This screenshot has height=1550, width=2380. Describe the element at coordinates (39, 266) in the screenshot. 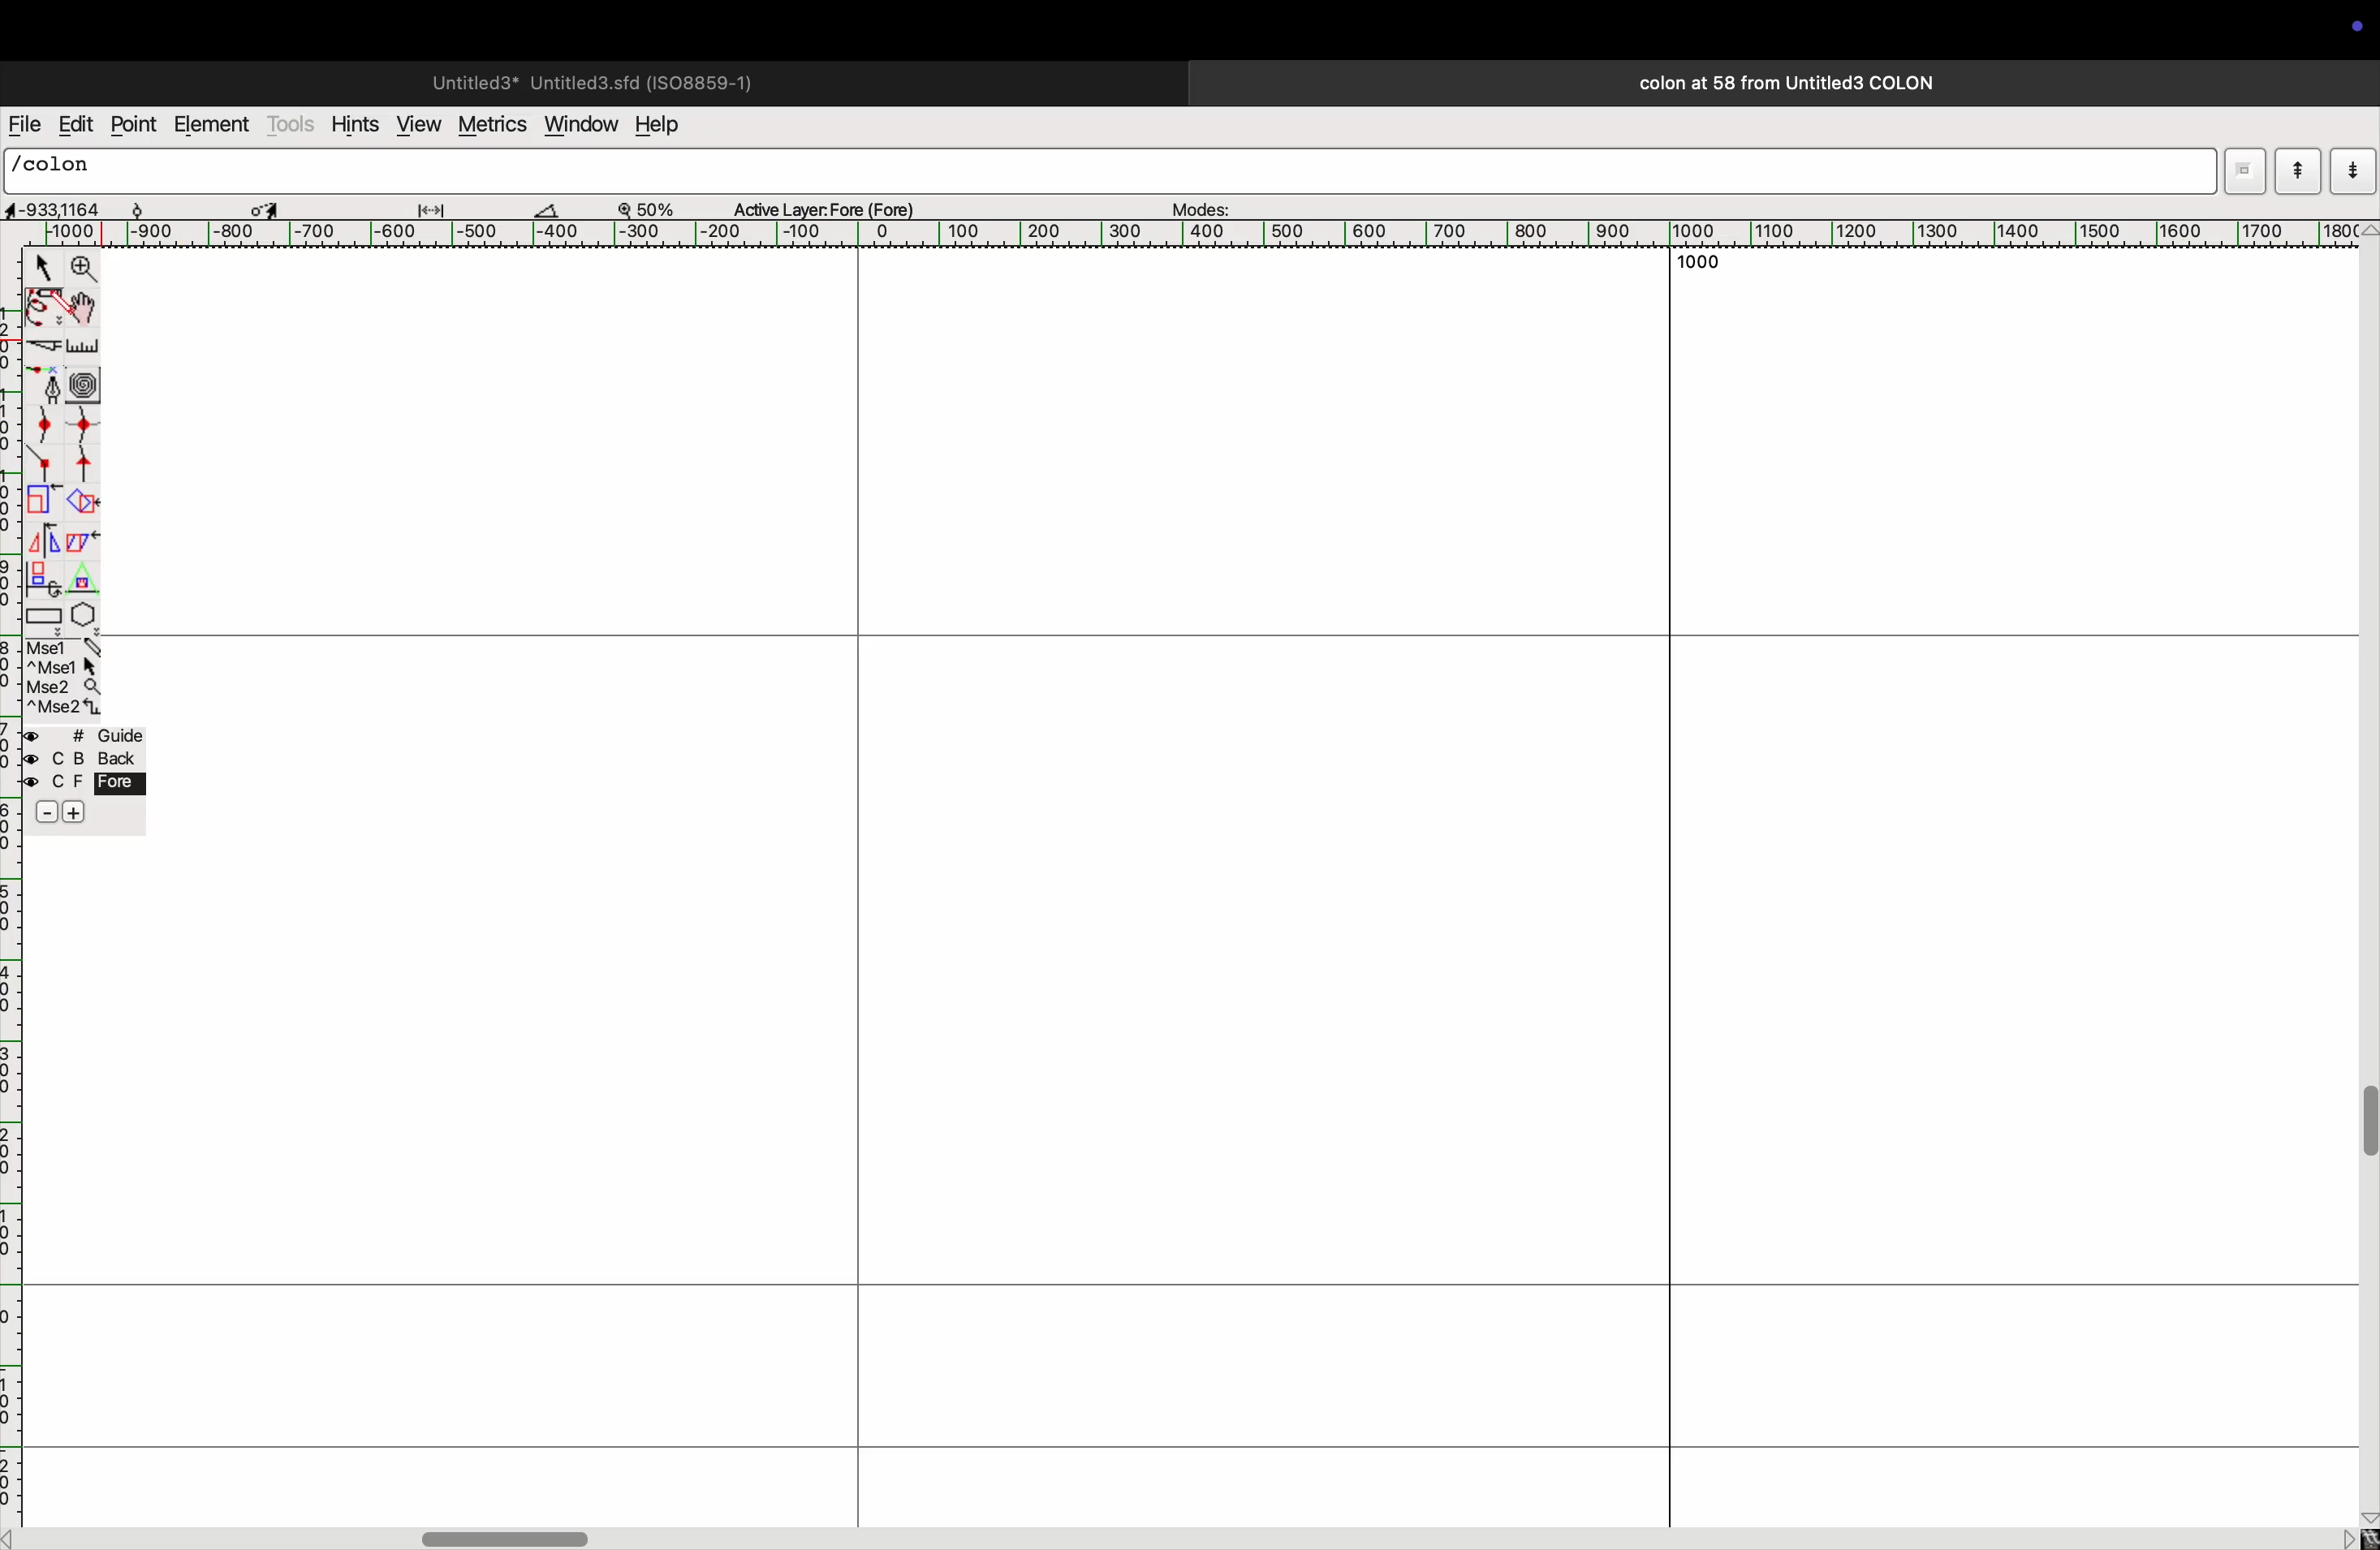

I see `cursor` at that location.